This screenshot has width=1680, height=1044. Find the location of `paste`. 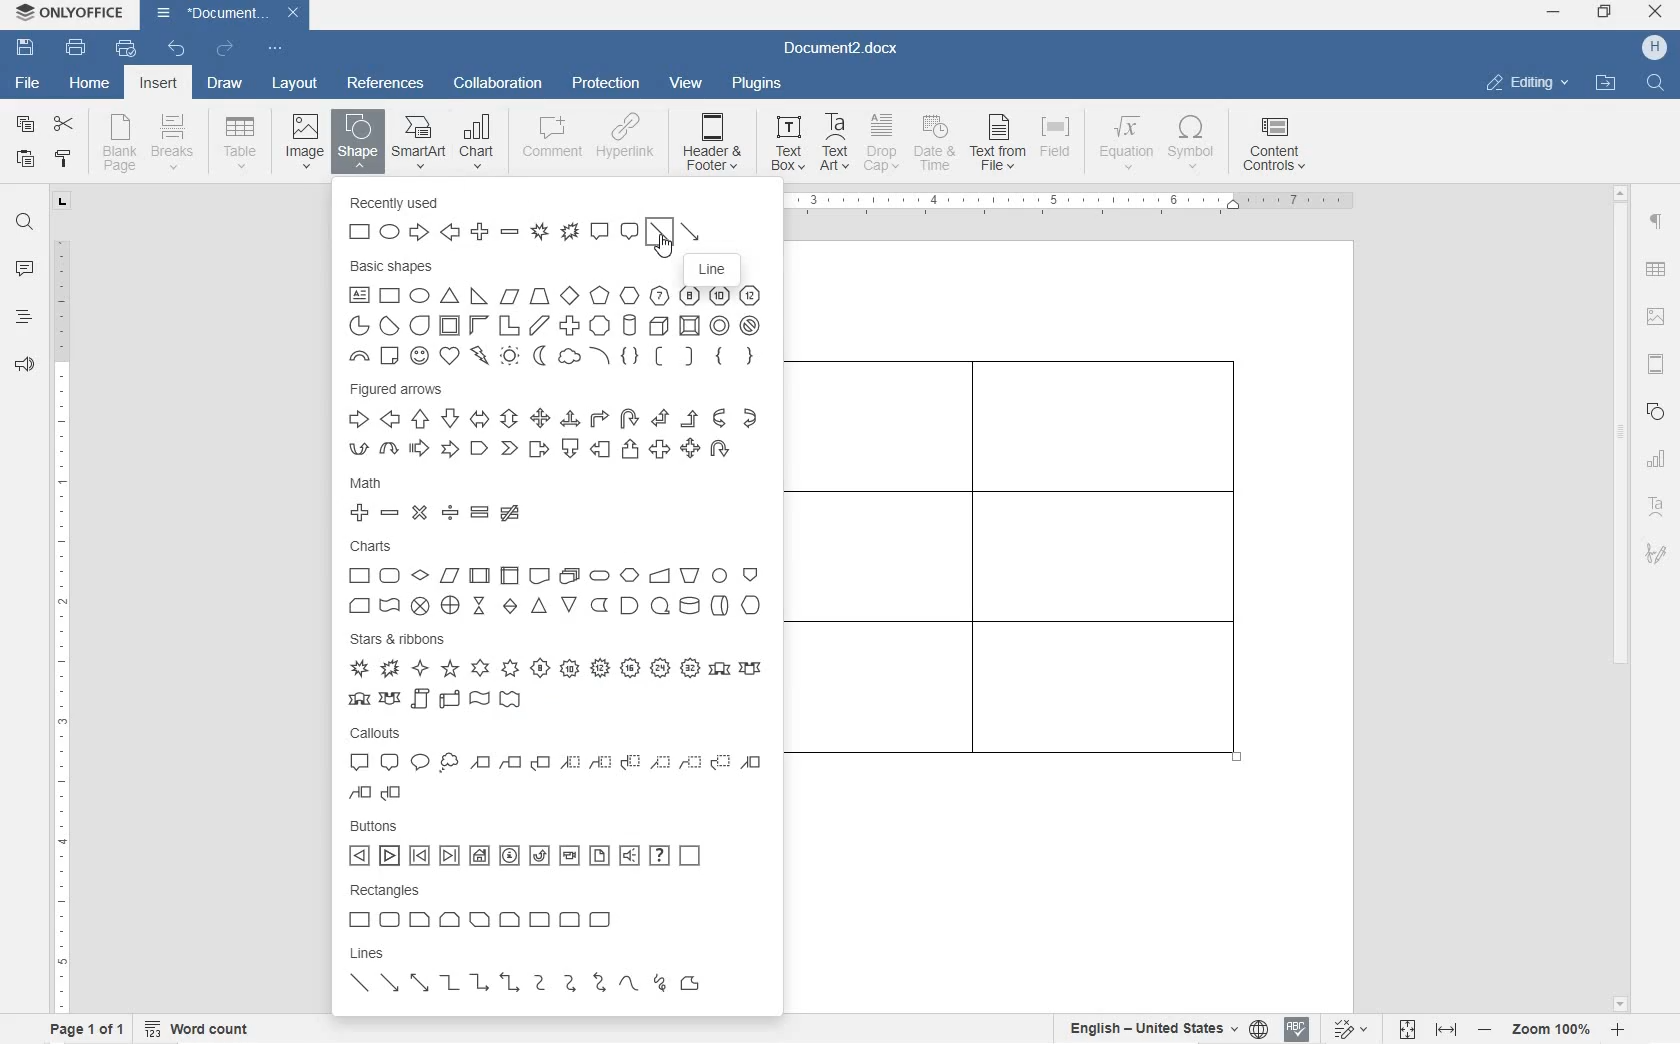

paste is located at coordinates (26, 159).